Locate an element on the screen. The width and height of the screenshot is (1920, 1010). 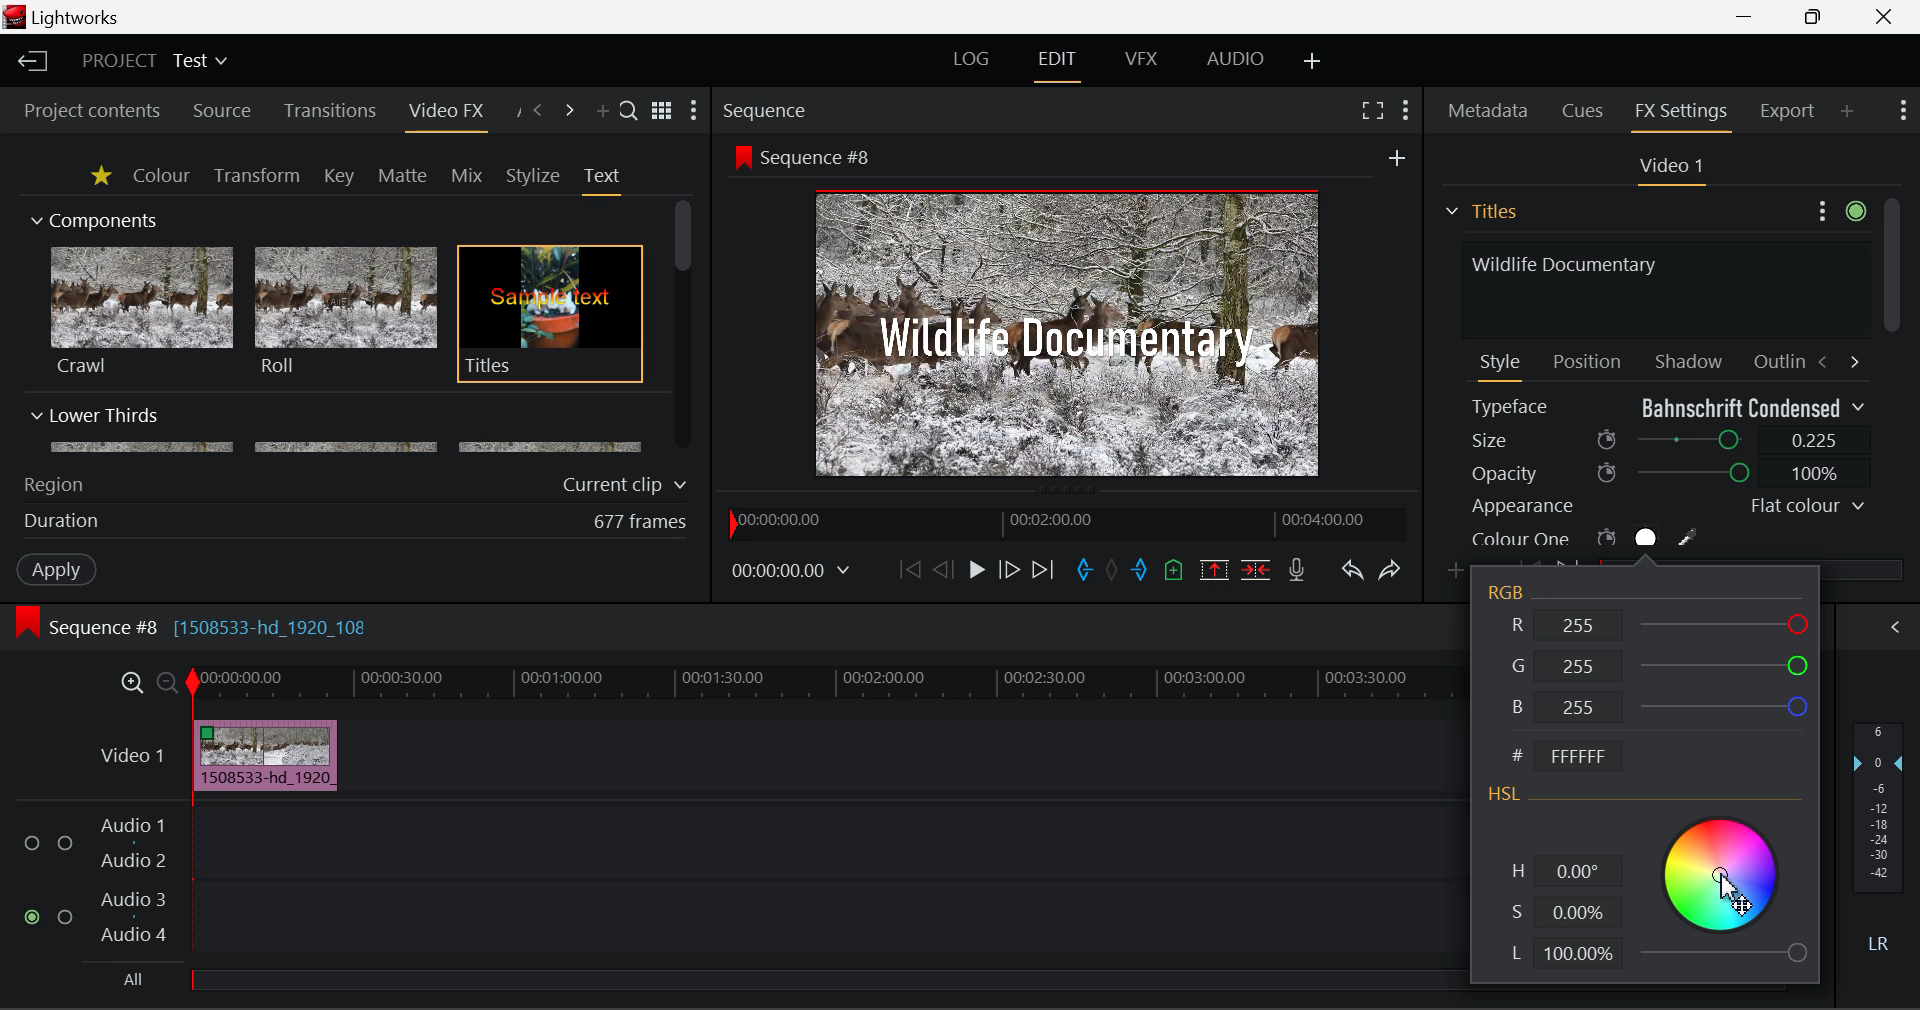
Clip Inserted is located at coordinates (260, 756).